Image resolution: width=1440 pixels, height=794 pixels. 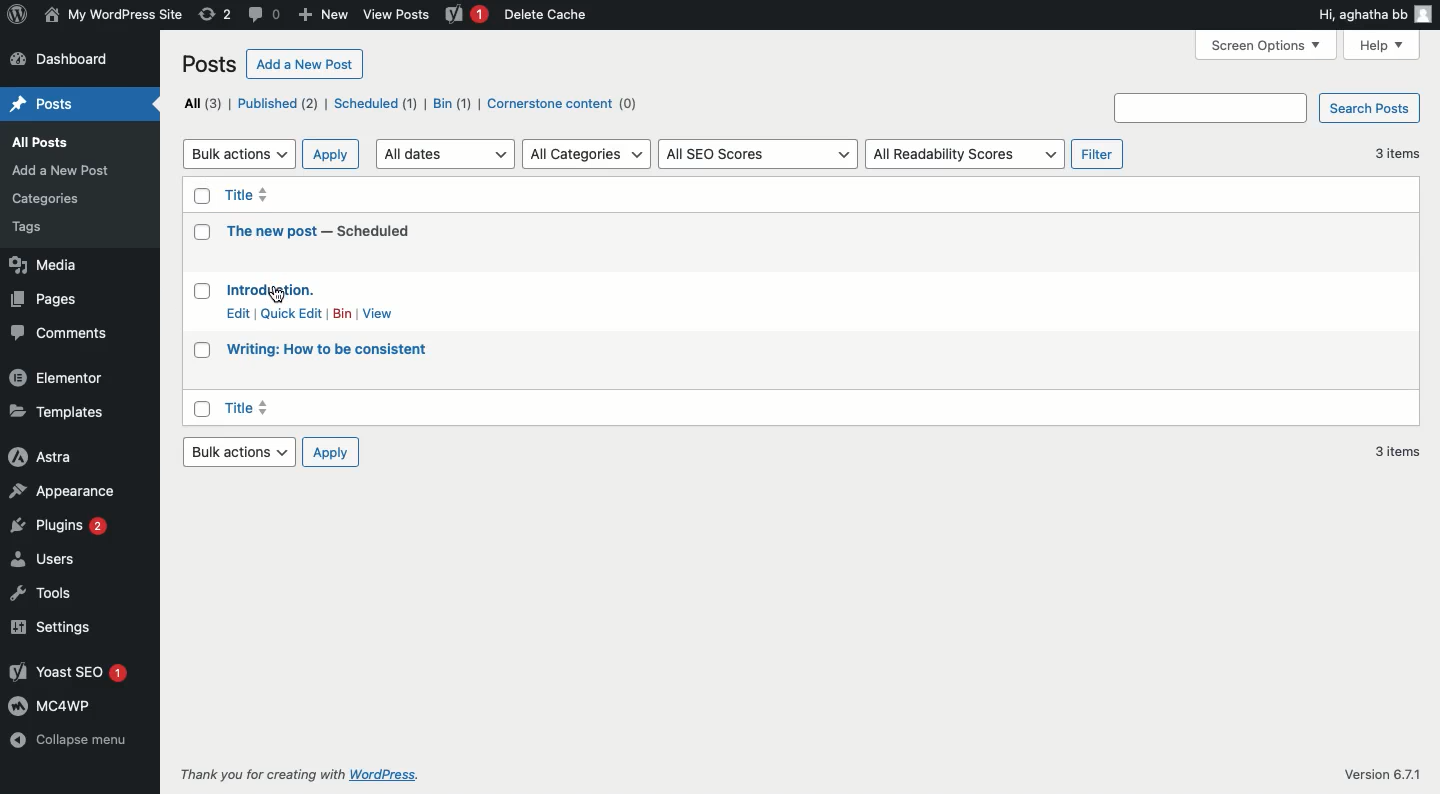 What do you see at coordinates (62, 334) in the screenshot?
I see `Comments` at bounding box center [62, 334].